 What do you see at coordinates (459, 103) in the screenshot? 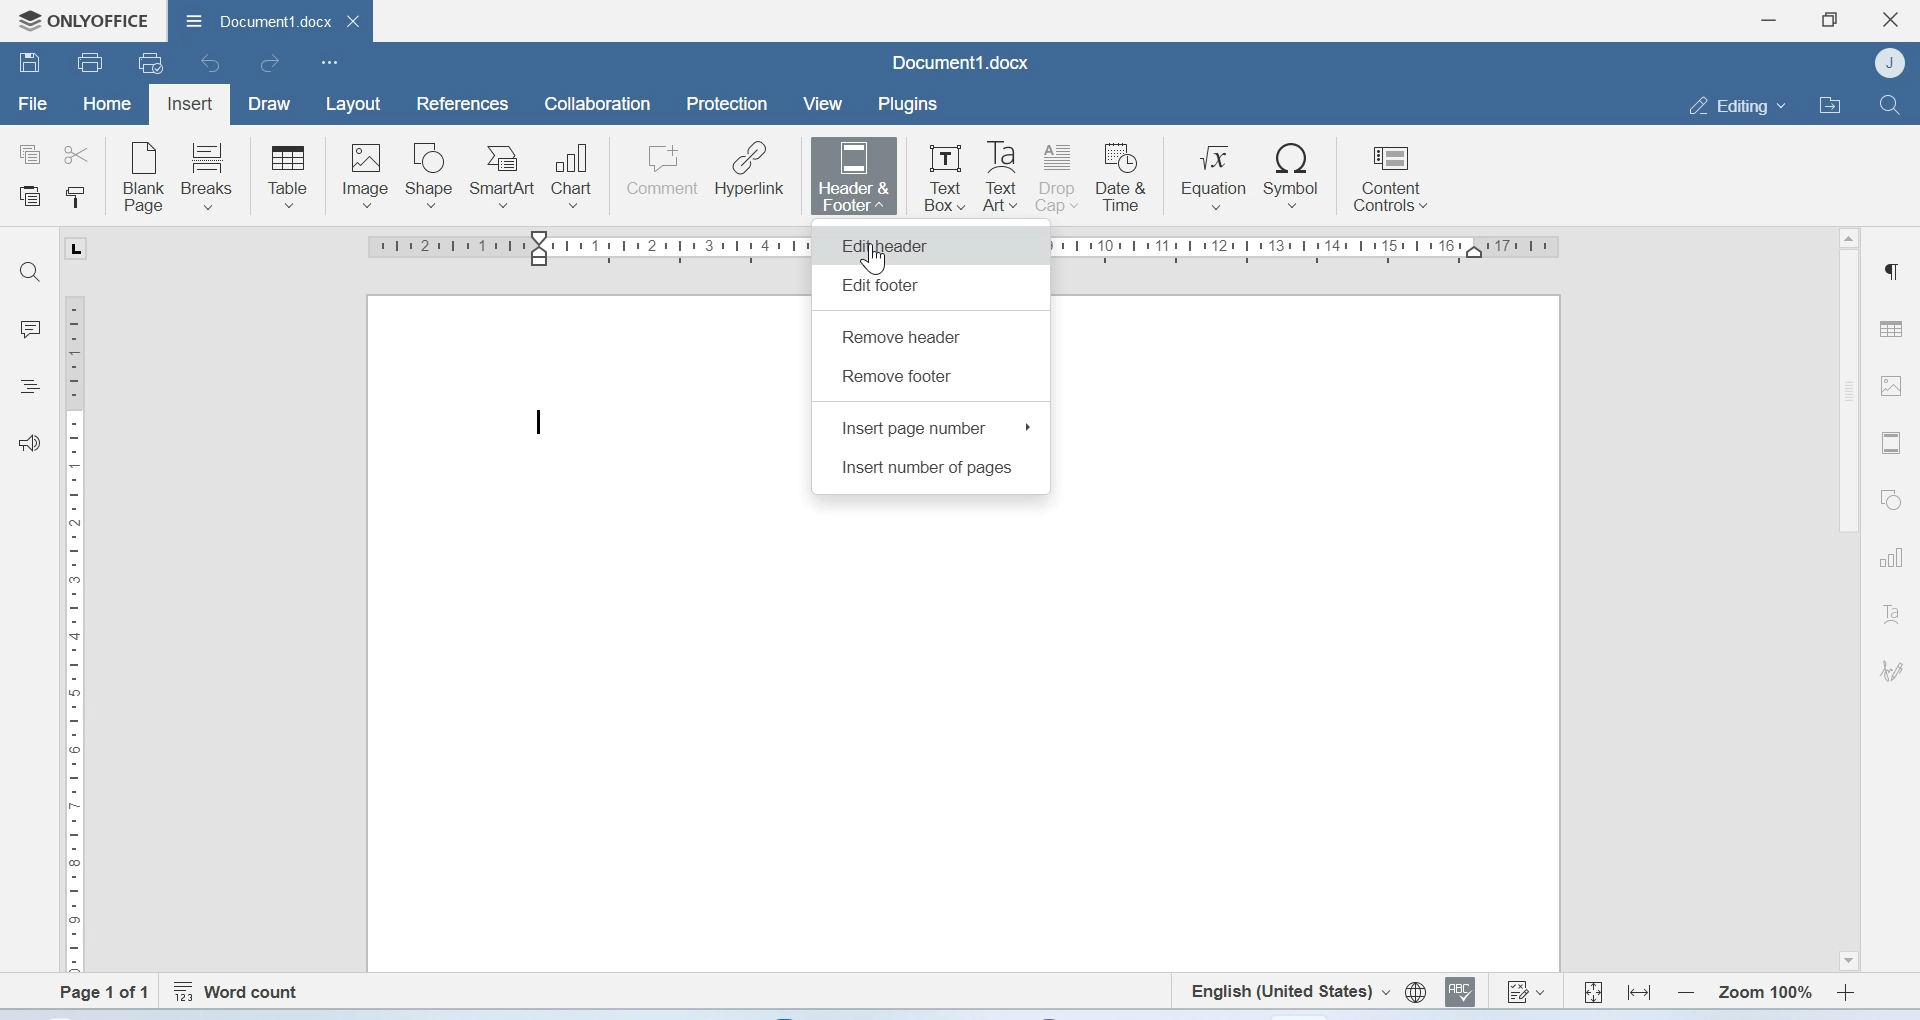
I see `References` at bounding box center [459, 103].